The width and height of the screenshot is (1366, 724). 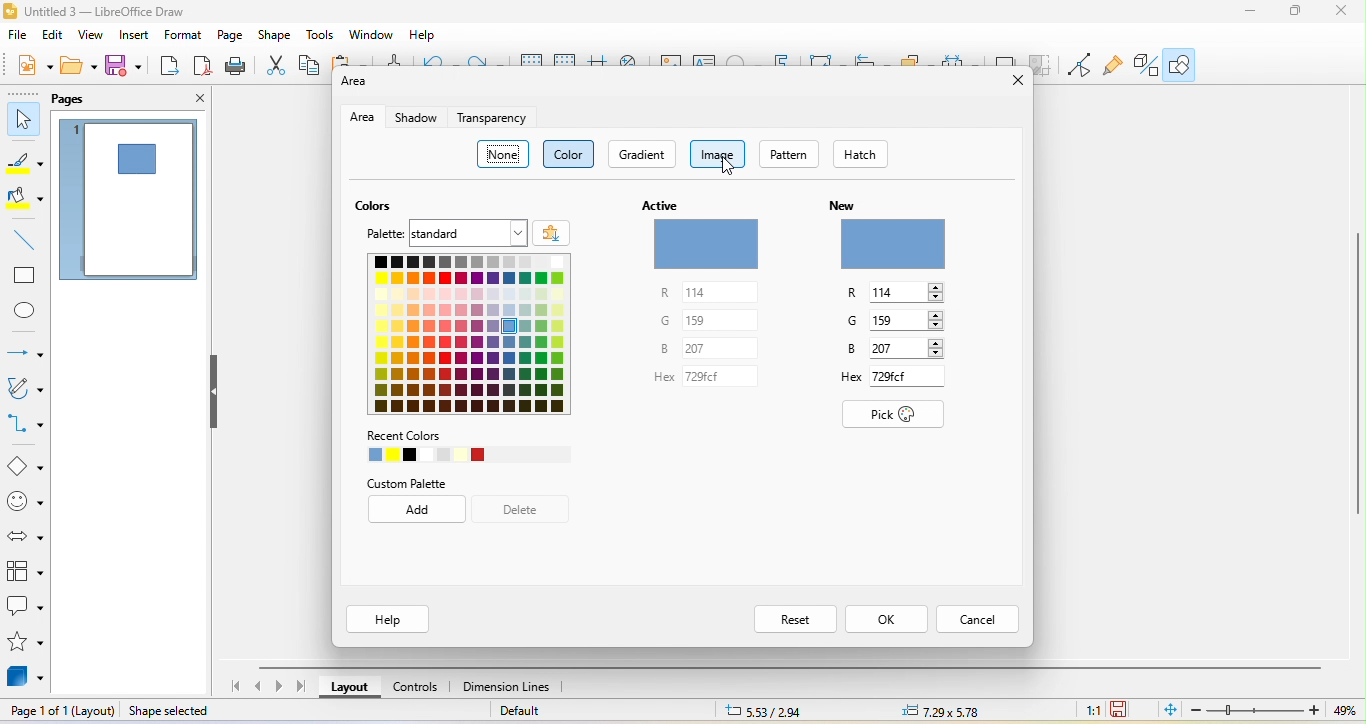 I want to click on print, so click(x=240, y=68).